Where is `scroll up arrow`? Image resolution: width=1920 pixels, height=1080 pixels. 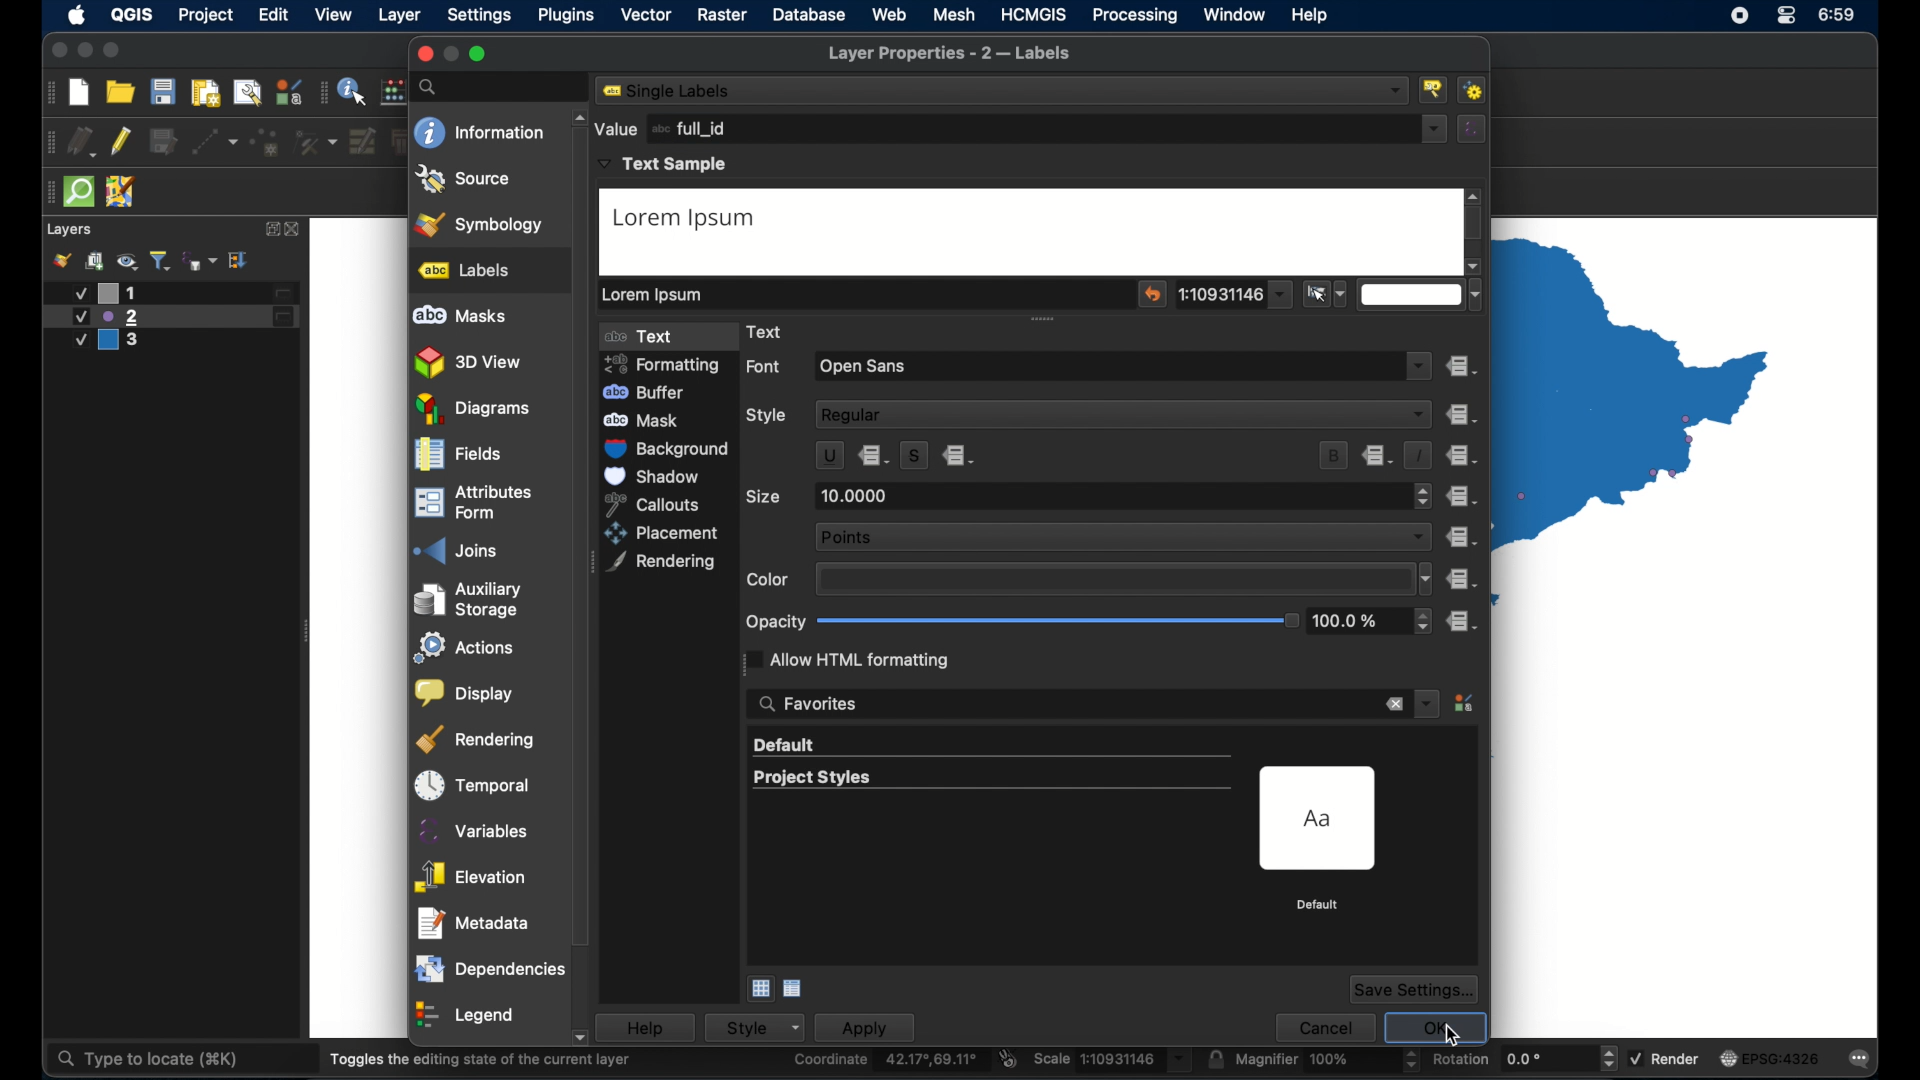 scroll up arrow is located at coordinates (1475, 196).